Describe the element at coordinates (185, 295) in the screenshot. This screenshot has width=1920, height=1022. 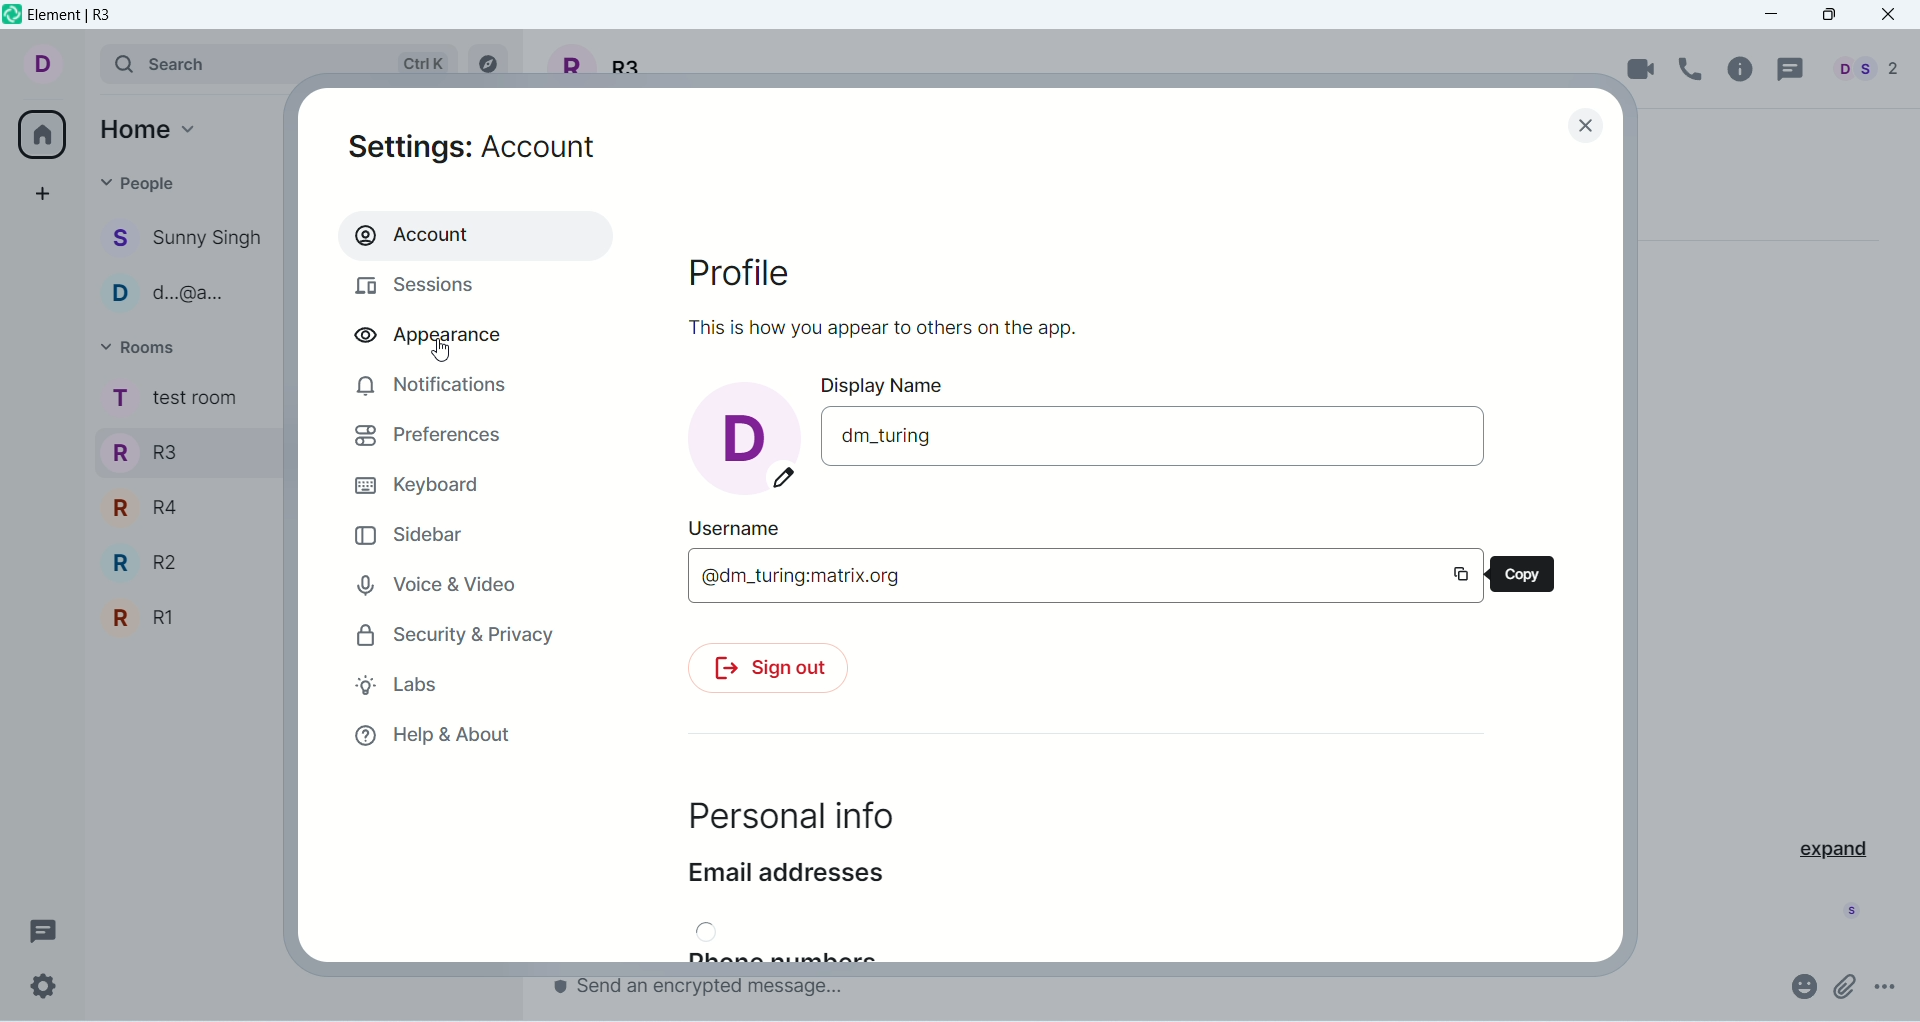
I see `people` at that location.